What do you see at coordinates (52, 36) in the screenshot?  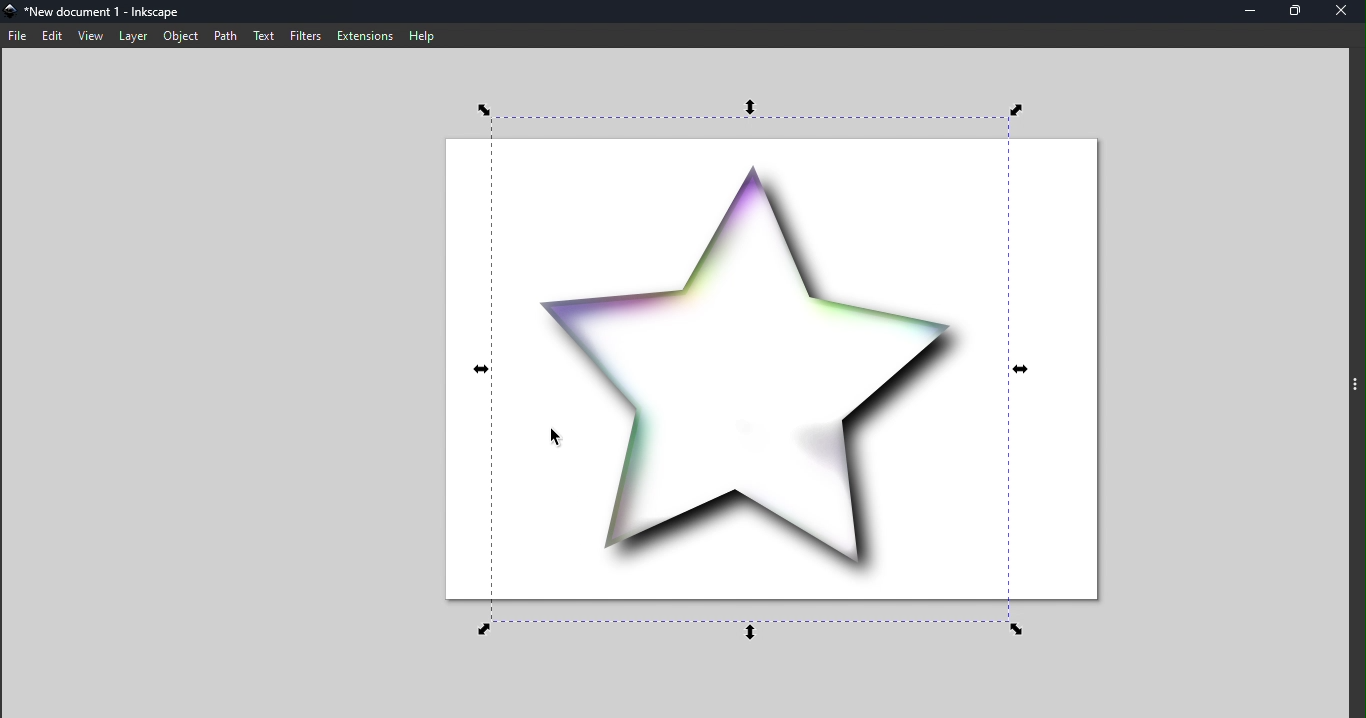 I see `edit` at bounding box center [52, 36].